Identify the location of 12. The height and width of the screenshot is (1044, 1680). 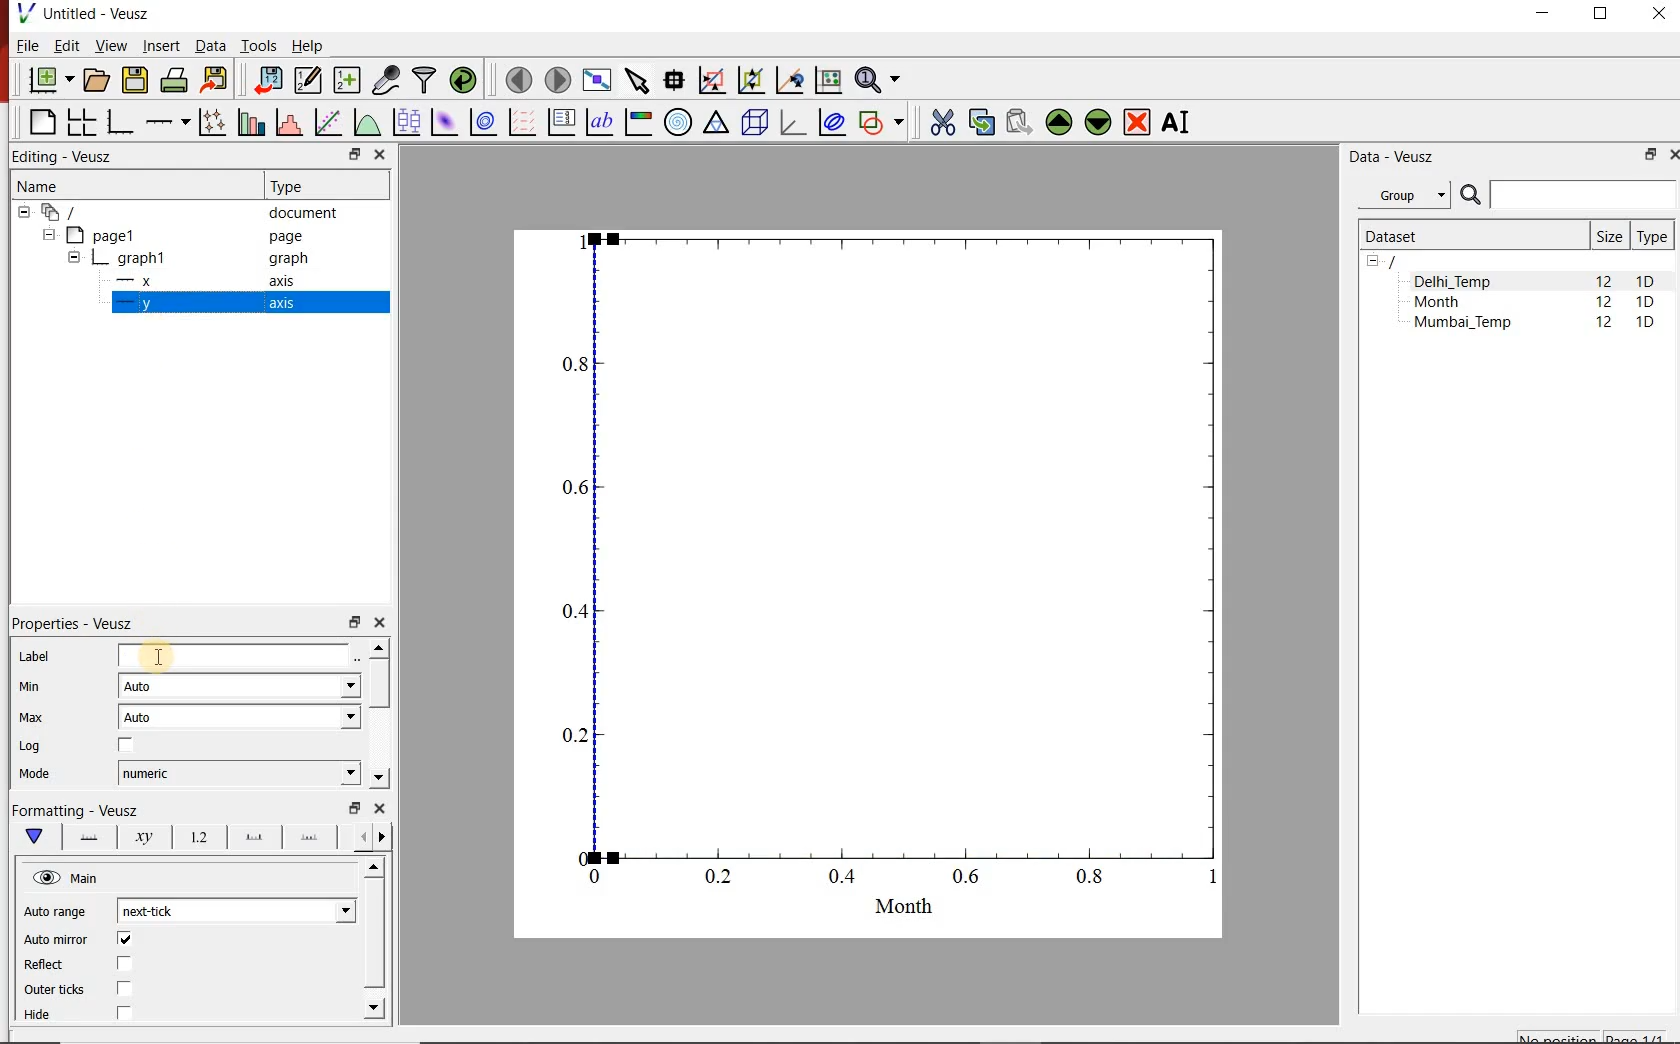
(1606, 325).